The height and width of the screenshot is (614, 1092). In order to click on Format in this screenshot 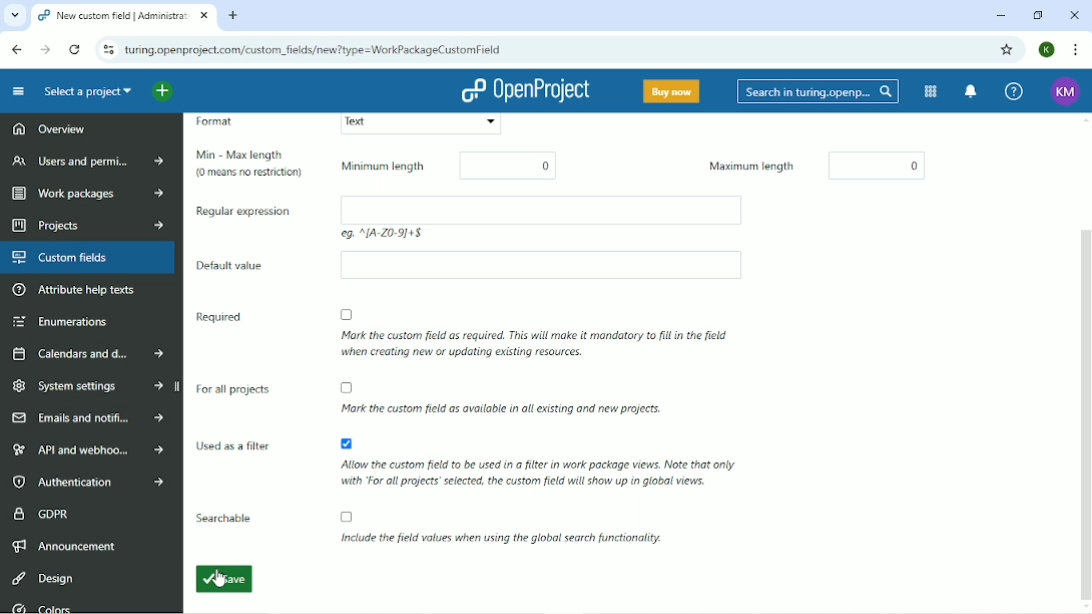, I will do `click(227, 125)`.